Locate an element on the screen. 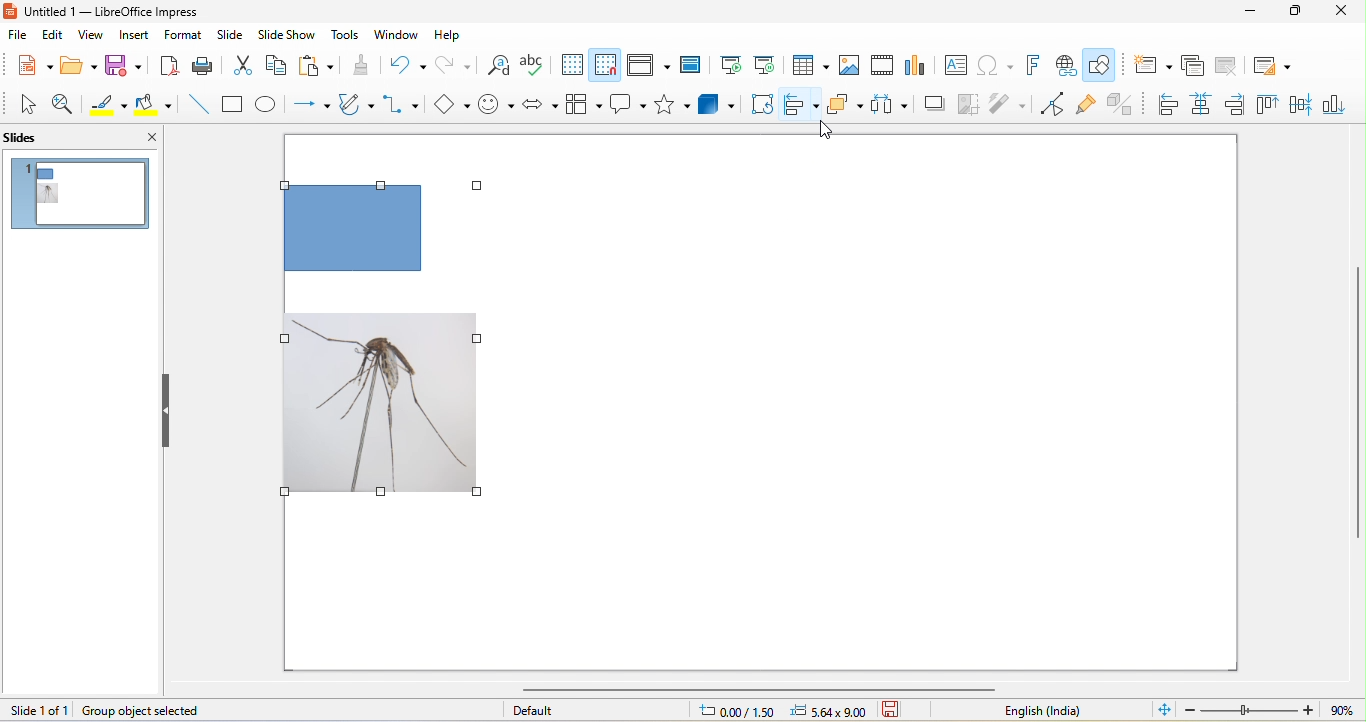 The height and width of the screenshot is (722, 1366). new is located at coordinates (28, 64).